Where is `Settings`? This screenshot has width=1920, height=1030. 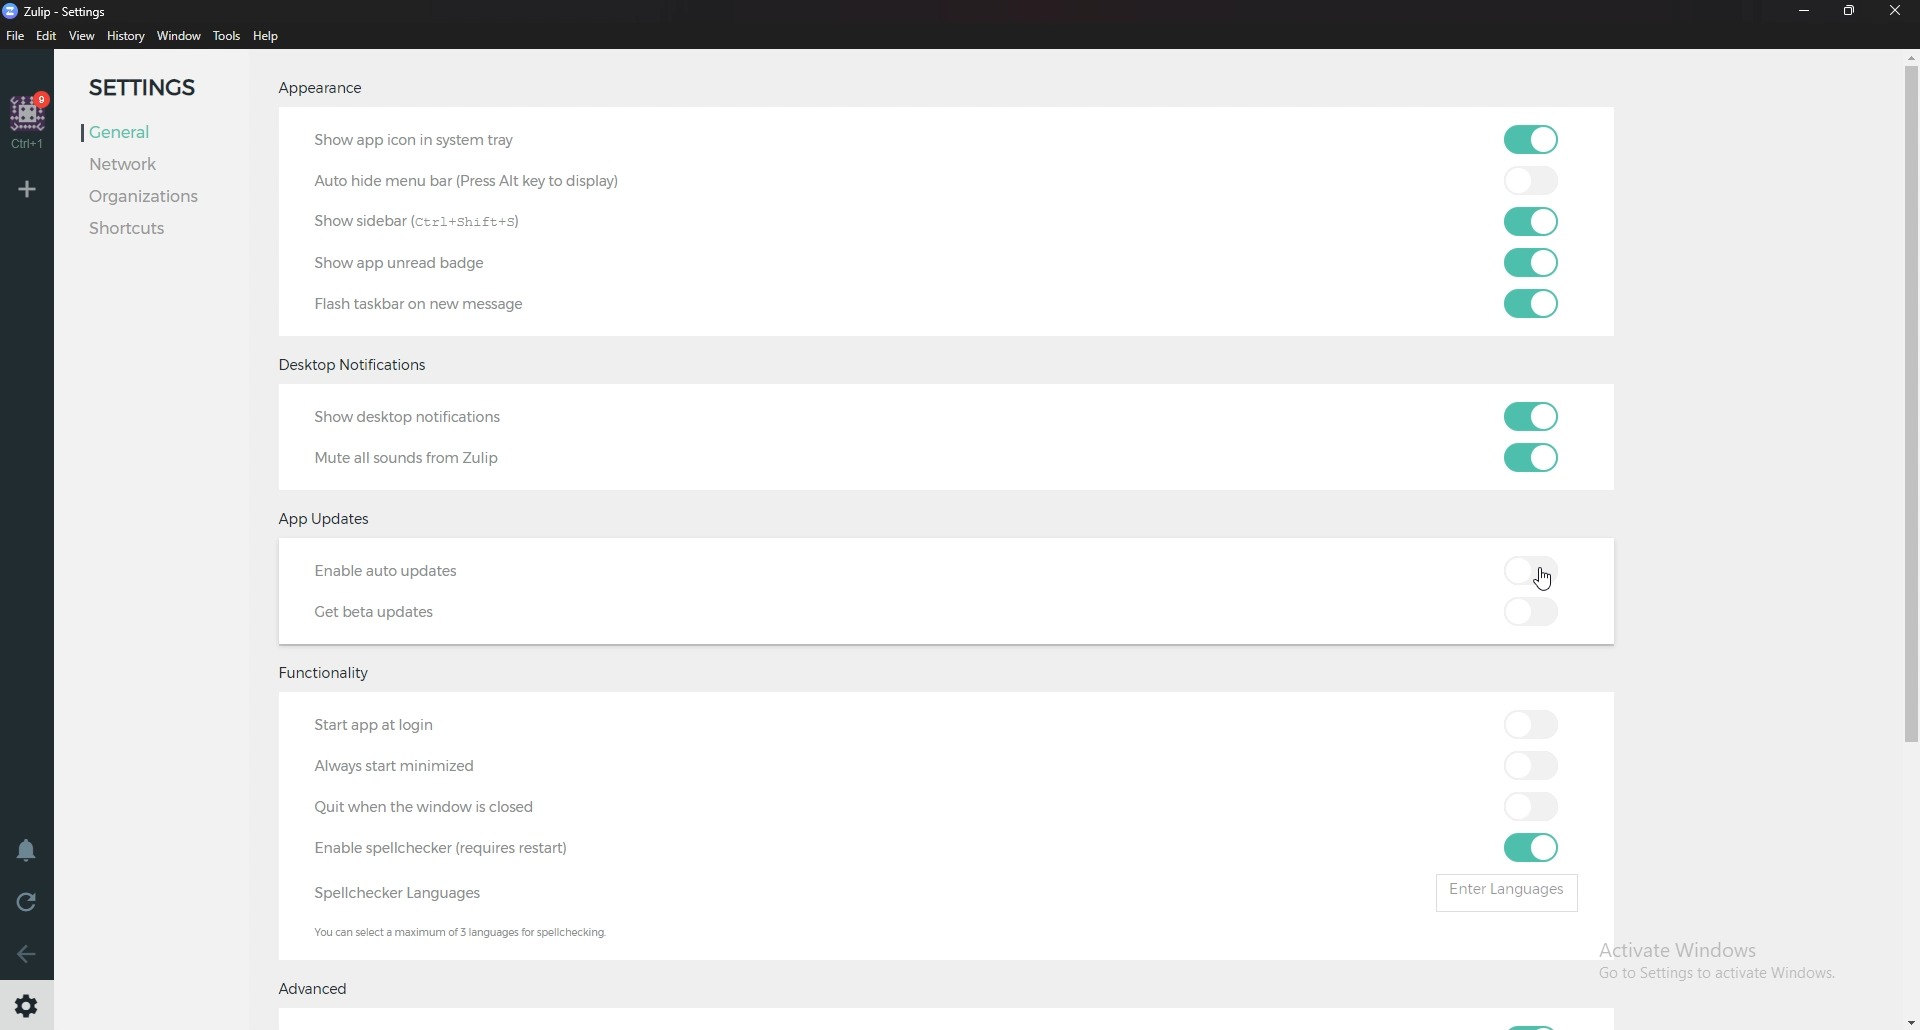
Settings is located at coordinates (157, 87).